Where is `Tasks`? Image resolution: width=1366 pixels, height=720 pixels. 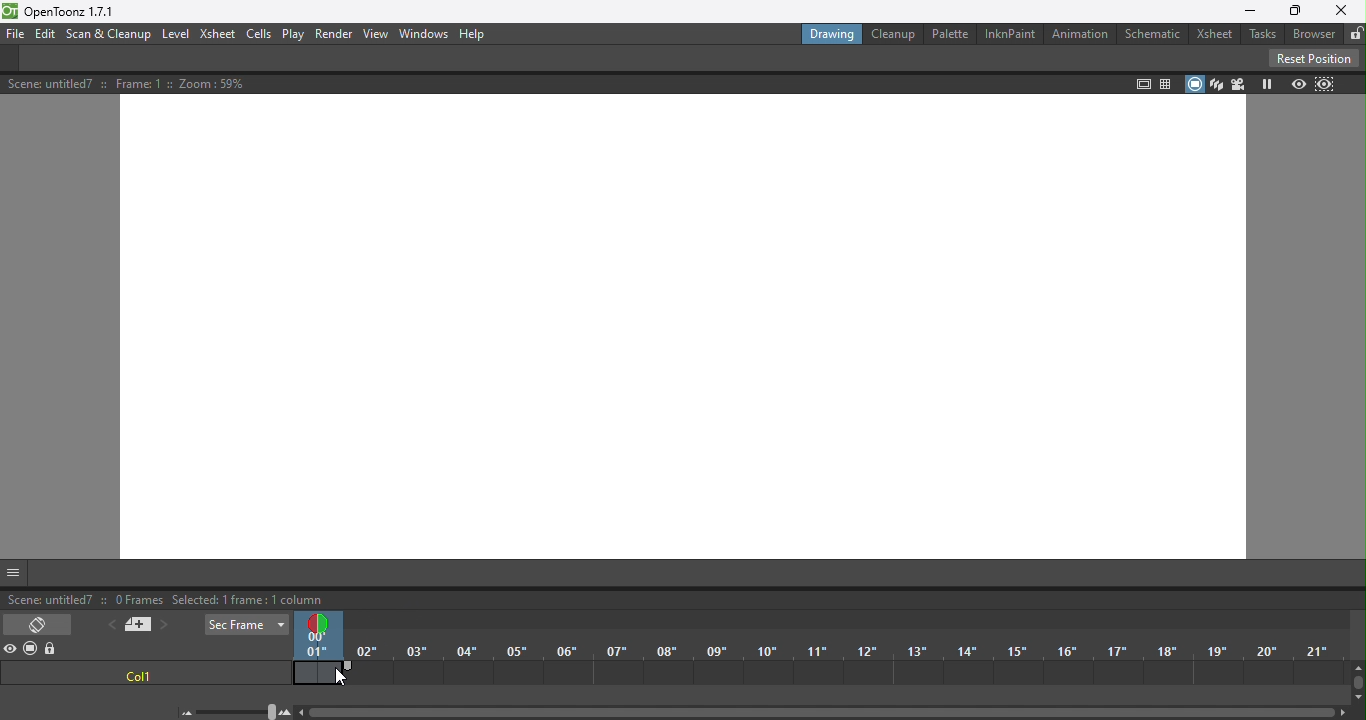
Tasks is located at coordinates (1260, 35).